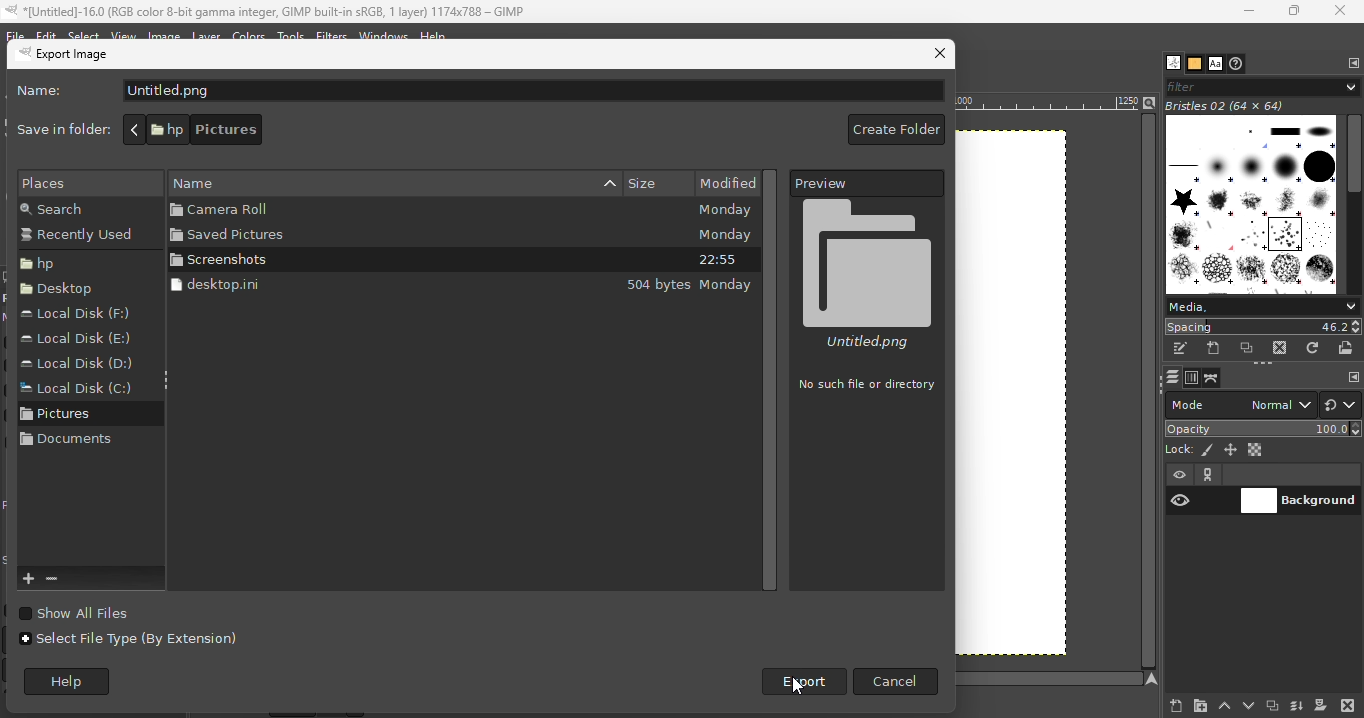 This screenshot has width=1364, height=718. I want to click on Lower this layer, so click(1250, 703).